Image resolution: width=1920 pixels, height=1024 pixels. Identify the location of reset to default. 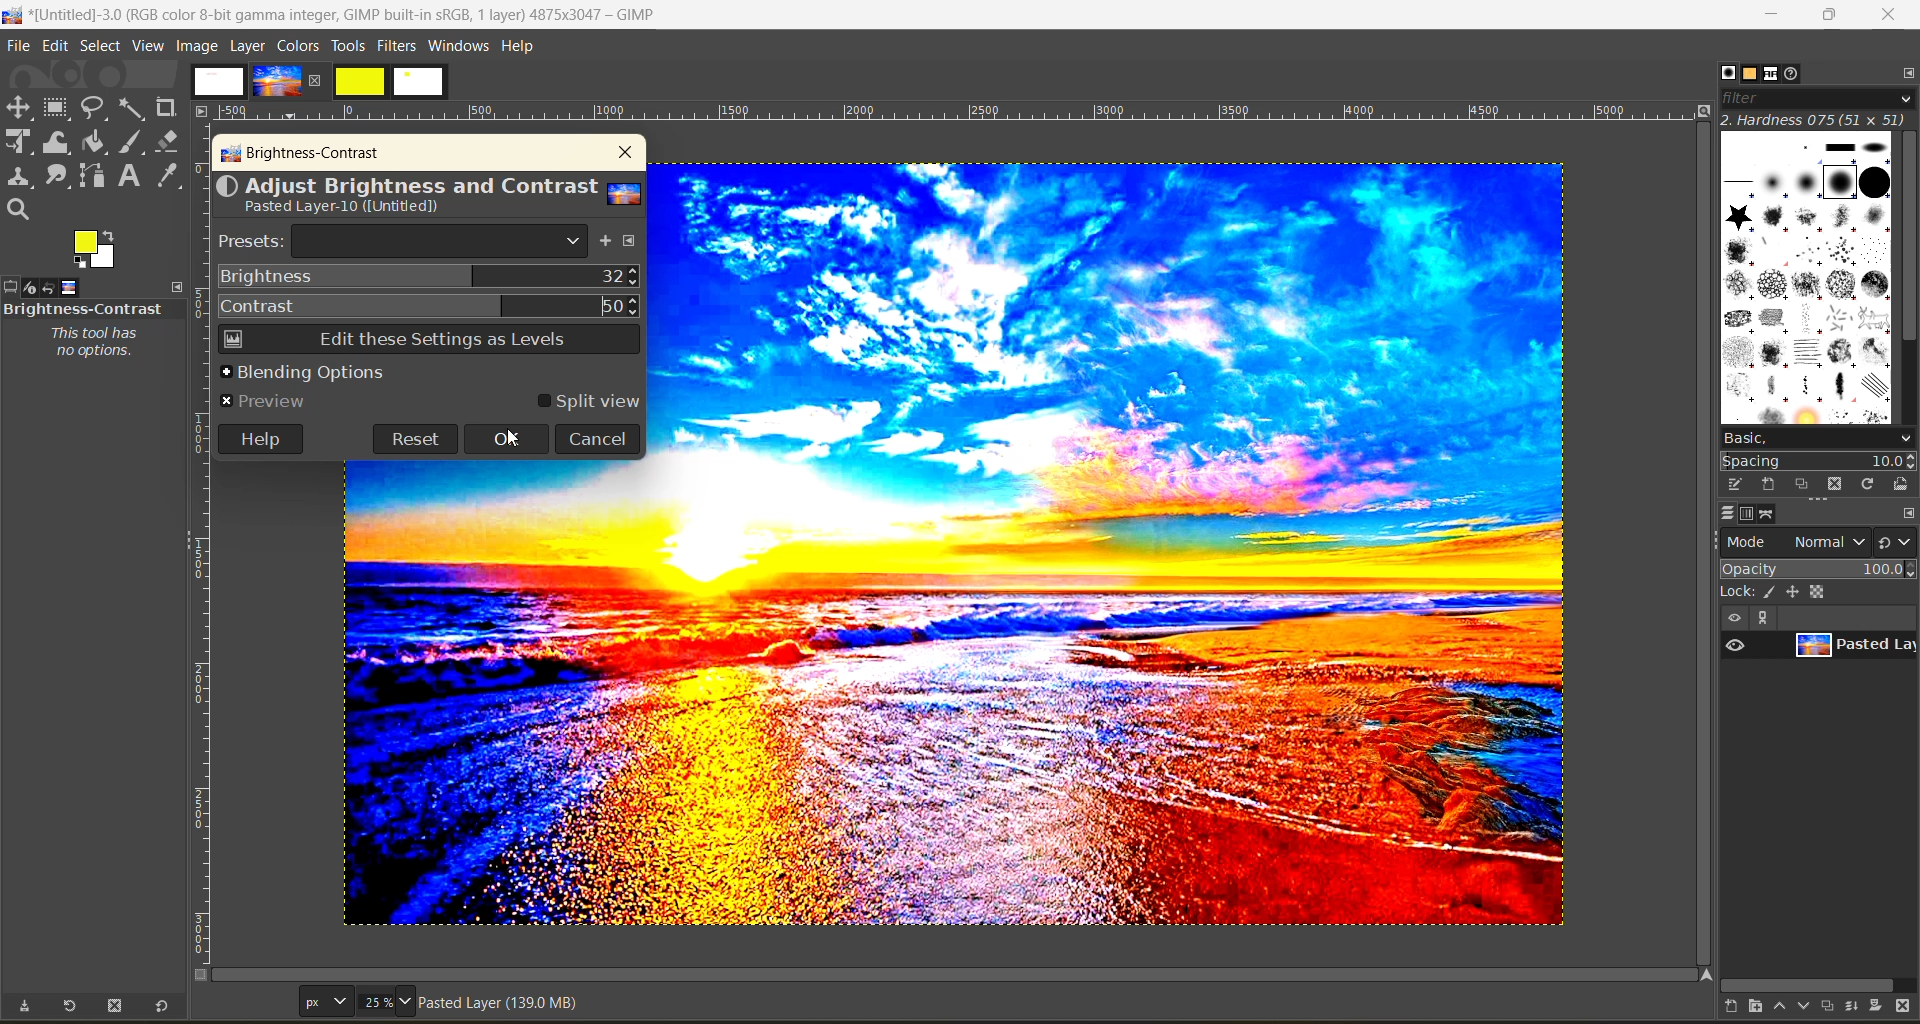
(162, 1005).